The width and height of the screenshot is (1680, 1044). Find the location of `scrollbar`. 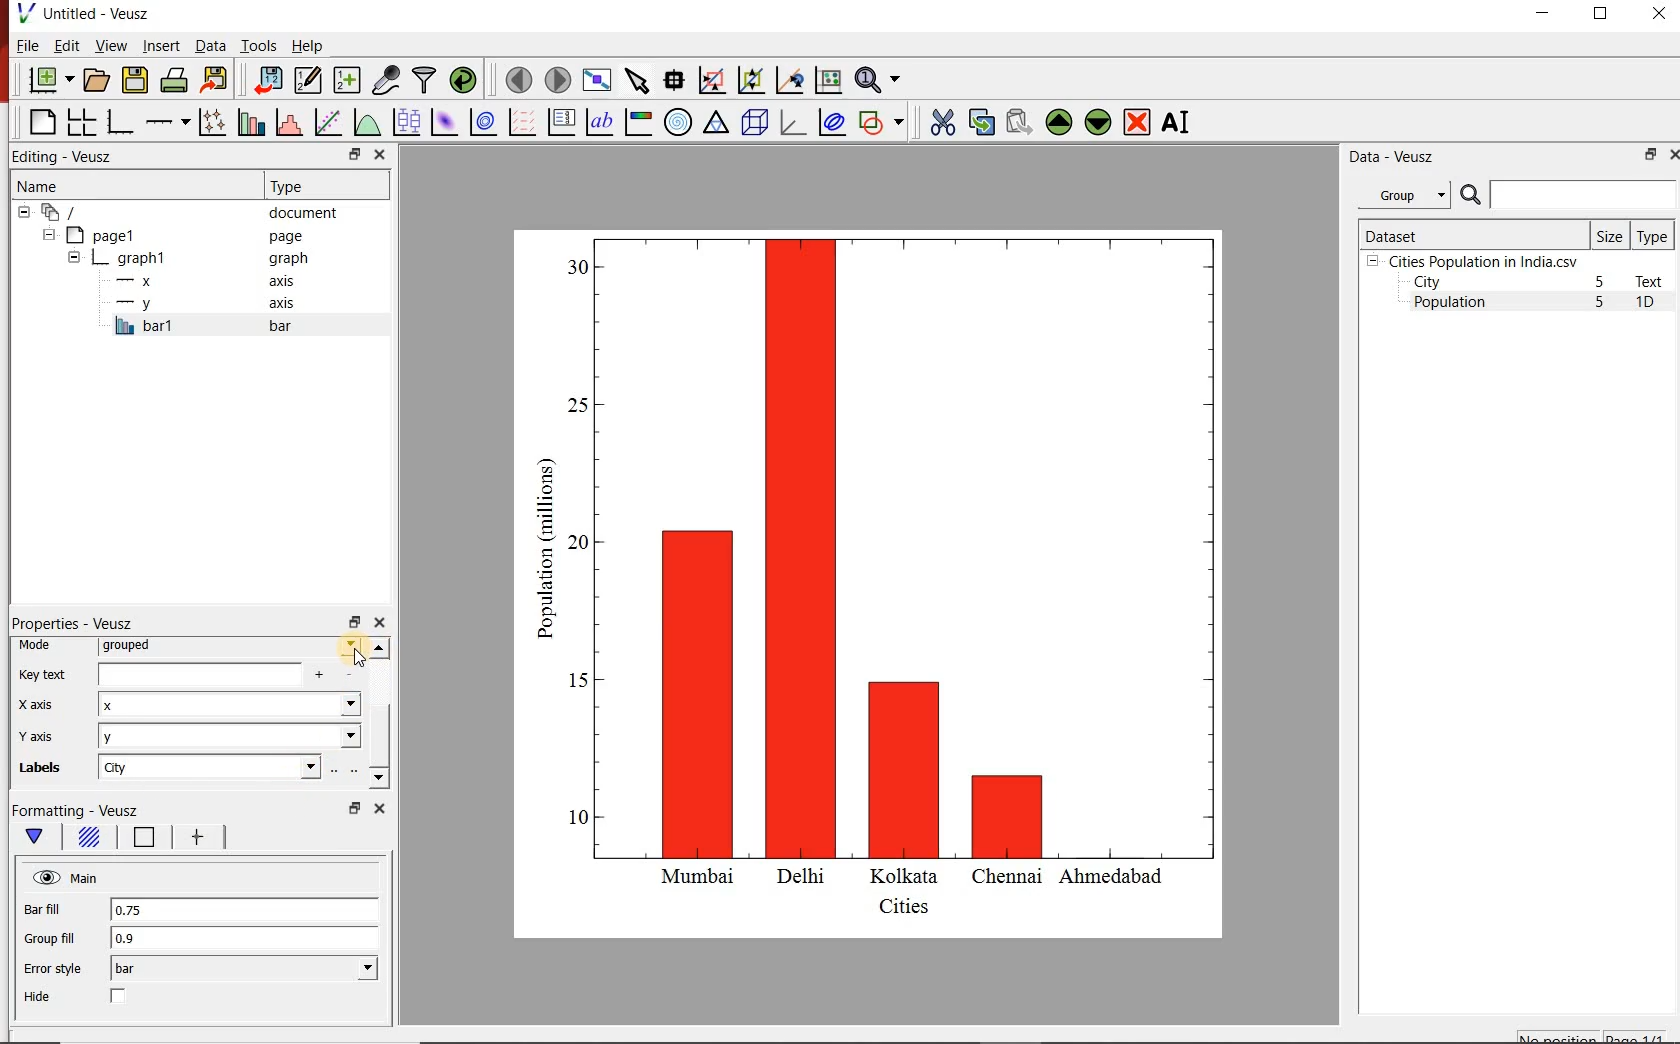

scrollbar is located at coordinates (379, 714).